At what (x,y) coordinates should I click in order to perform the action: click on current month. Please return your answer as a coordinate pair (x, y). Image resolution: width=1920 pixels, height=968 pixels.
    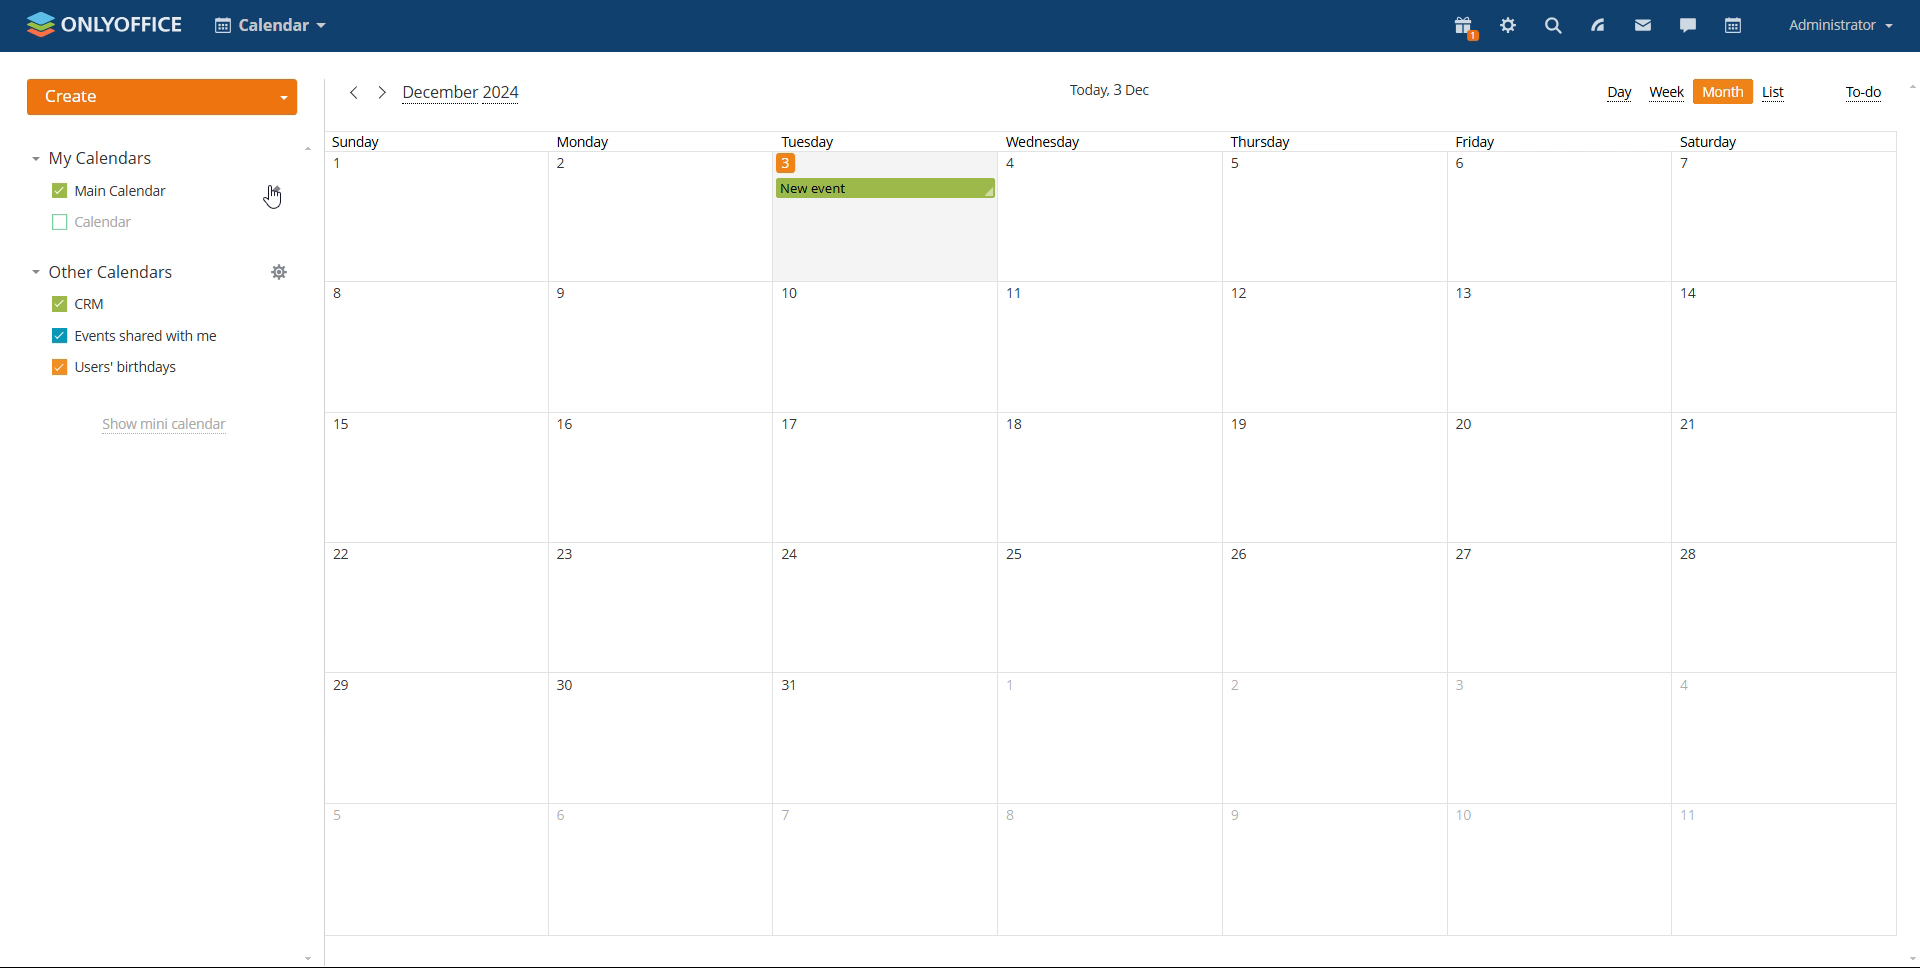
    Looking at the image, I should click on (461, 95).